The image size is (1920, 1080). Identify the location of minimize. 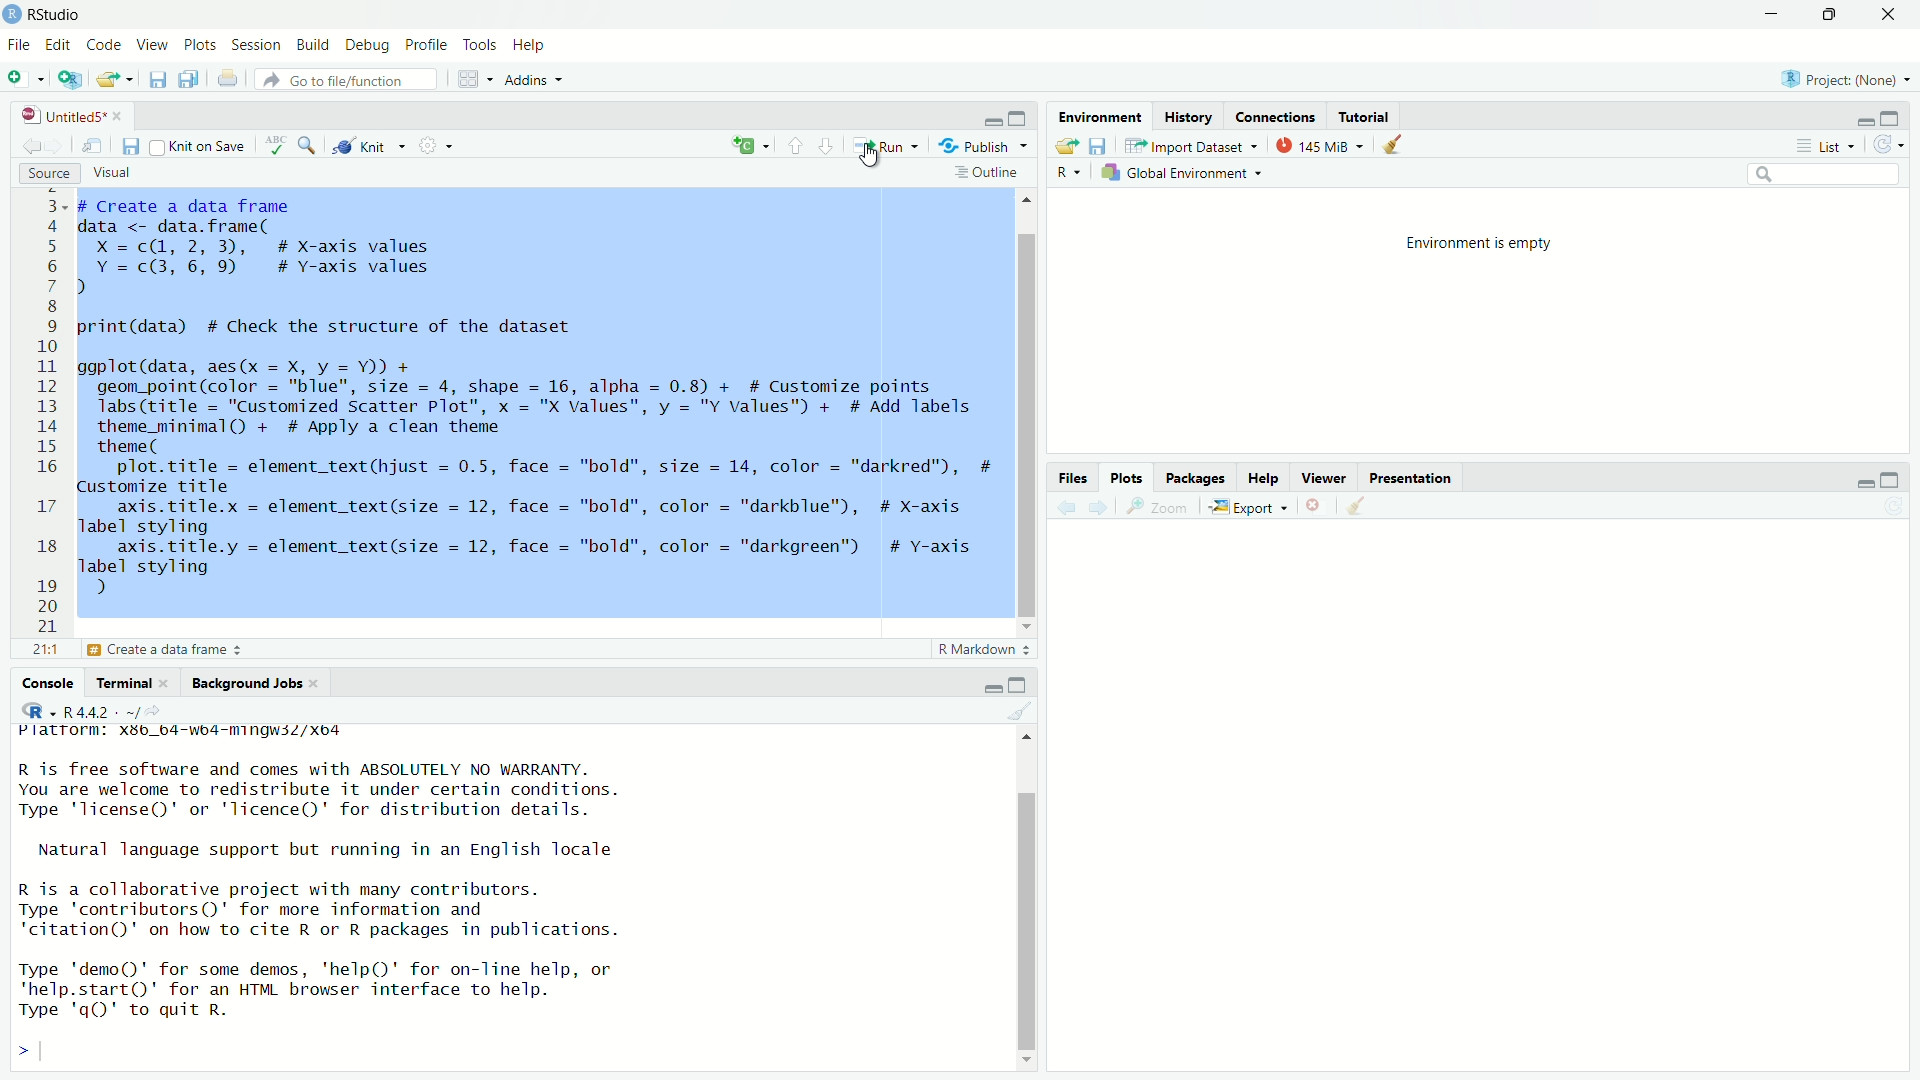
(1862, 483).